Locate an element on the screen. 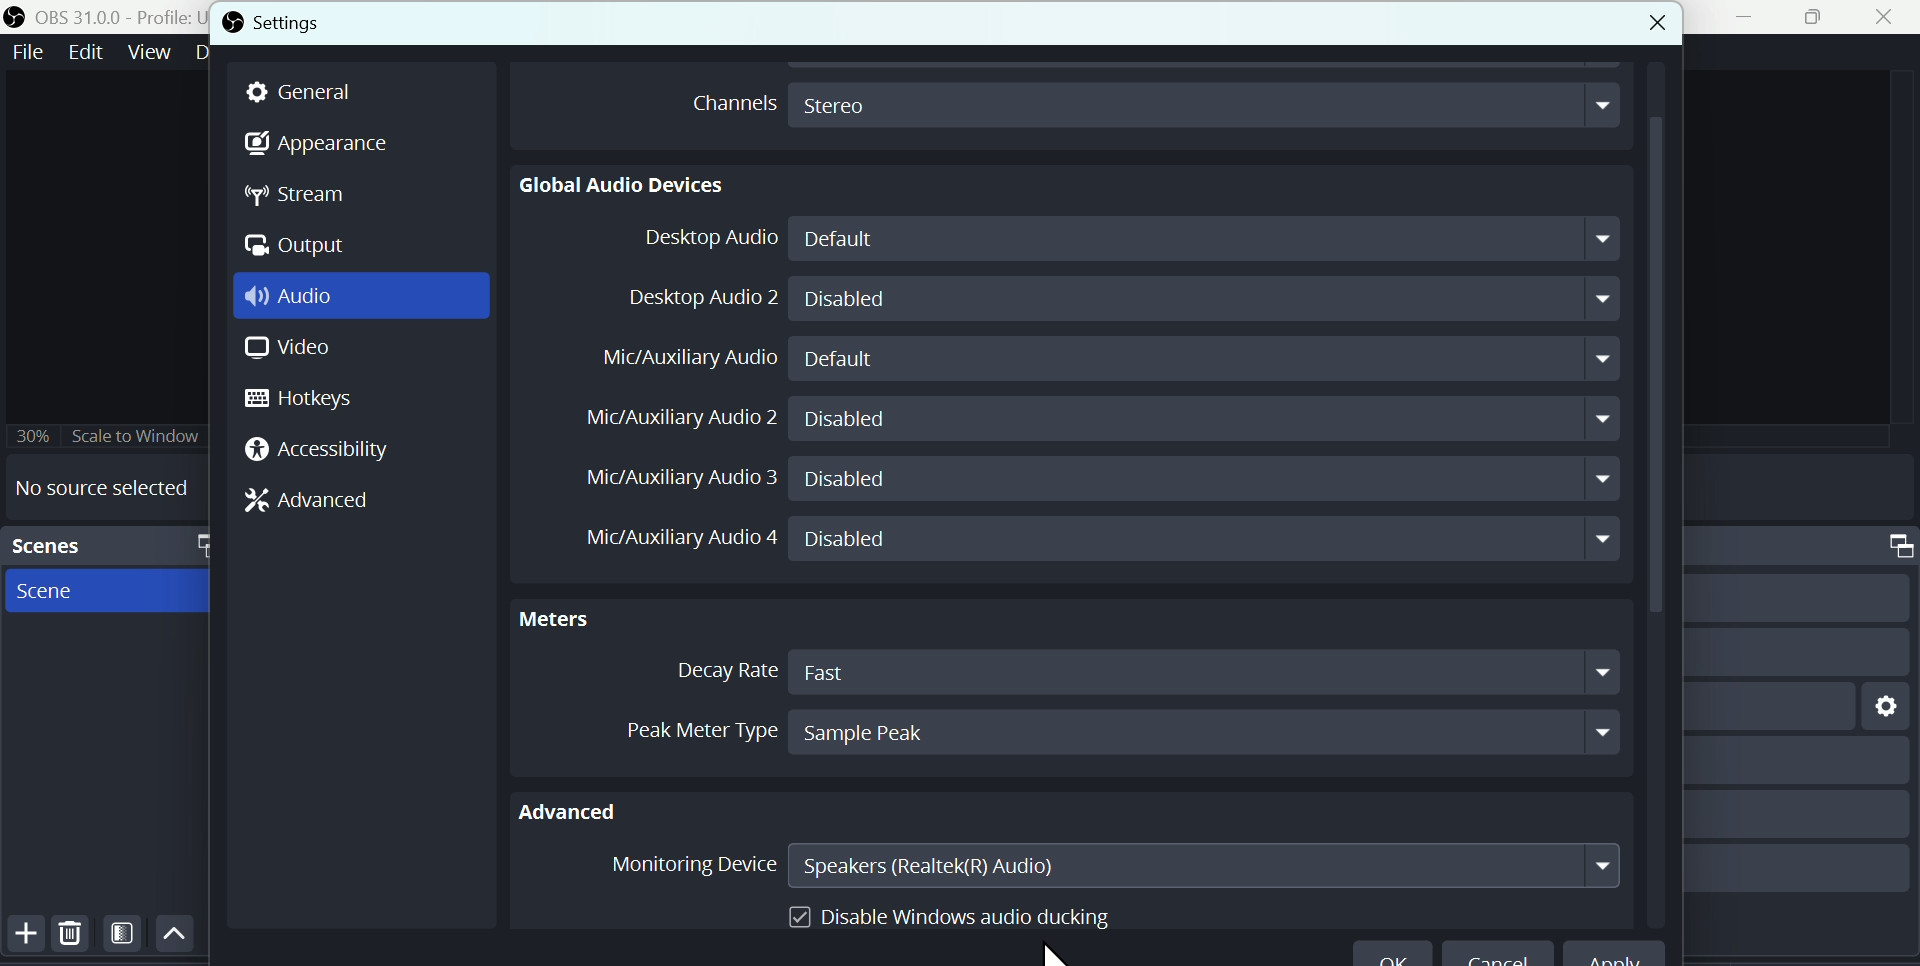 This screenshot has height=966, width=1920. Mic Auxiliary Audio is located at coordinates (692, 359).